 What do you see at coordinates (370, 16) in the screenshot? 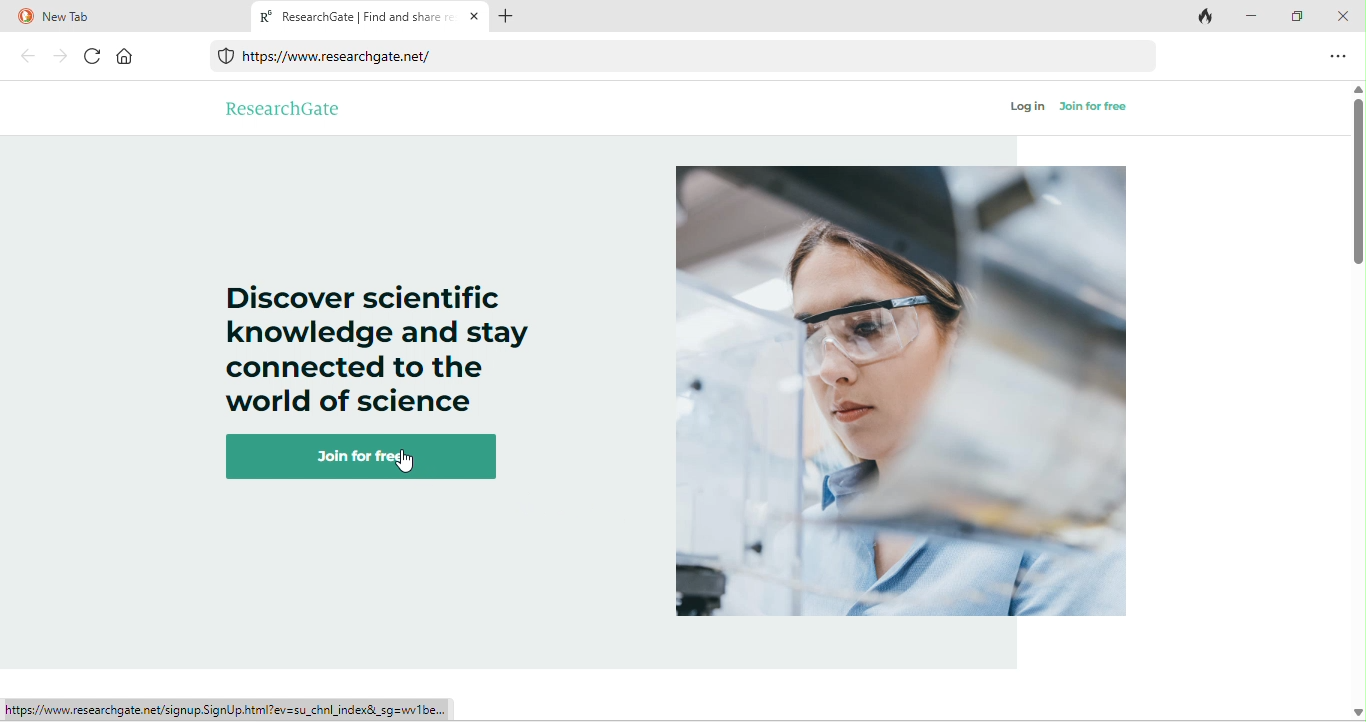
I see `ResearchGate | Find and share` at bounding box center [370, 16].